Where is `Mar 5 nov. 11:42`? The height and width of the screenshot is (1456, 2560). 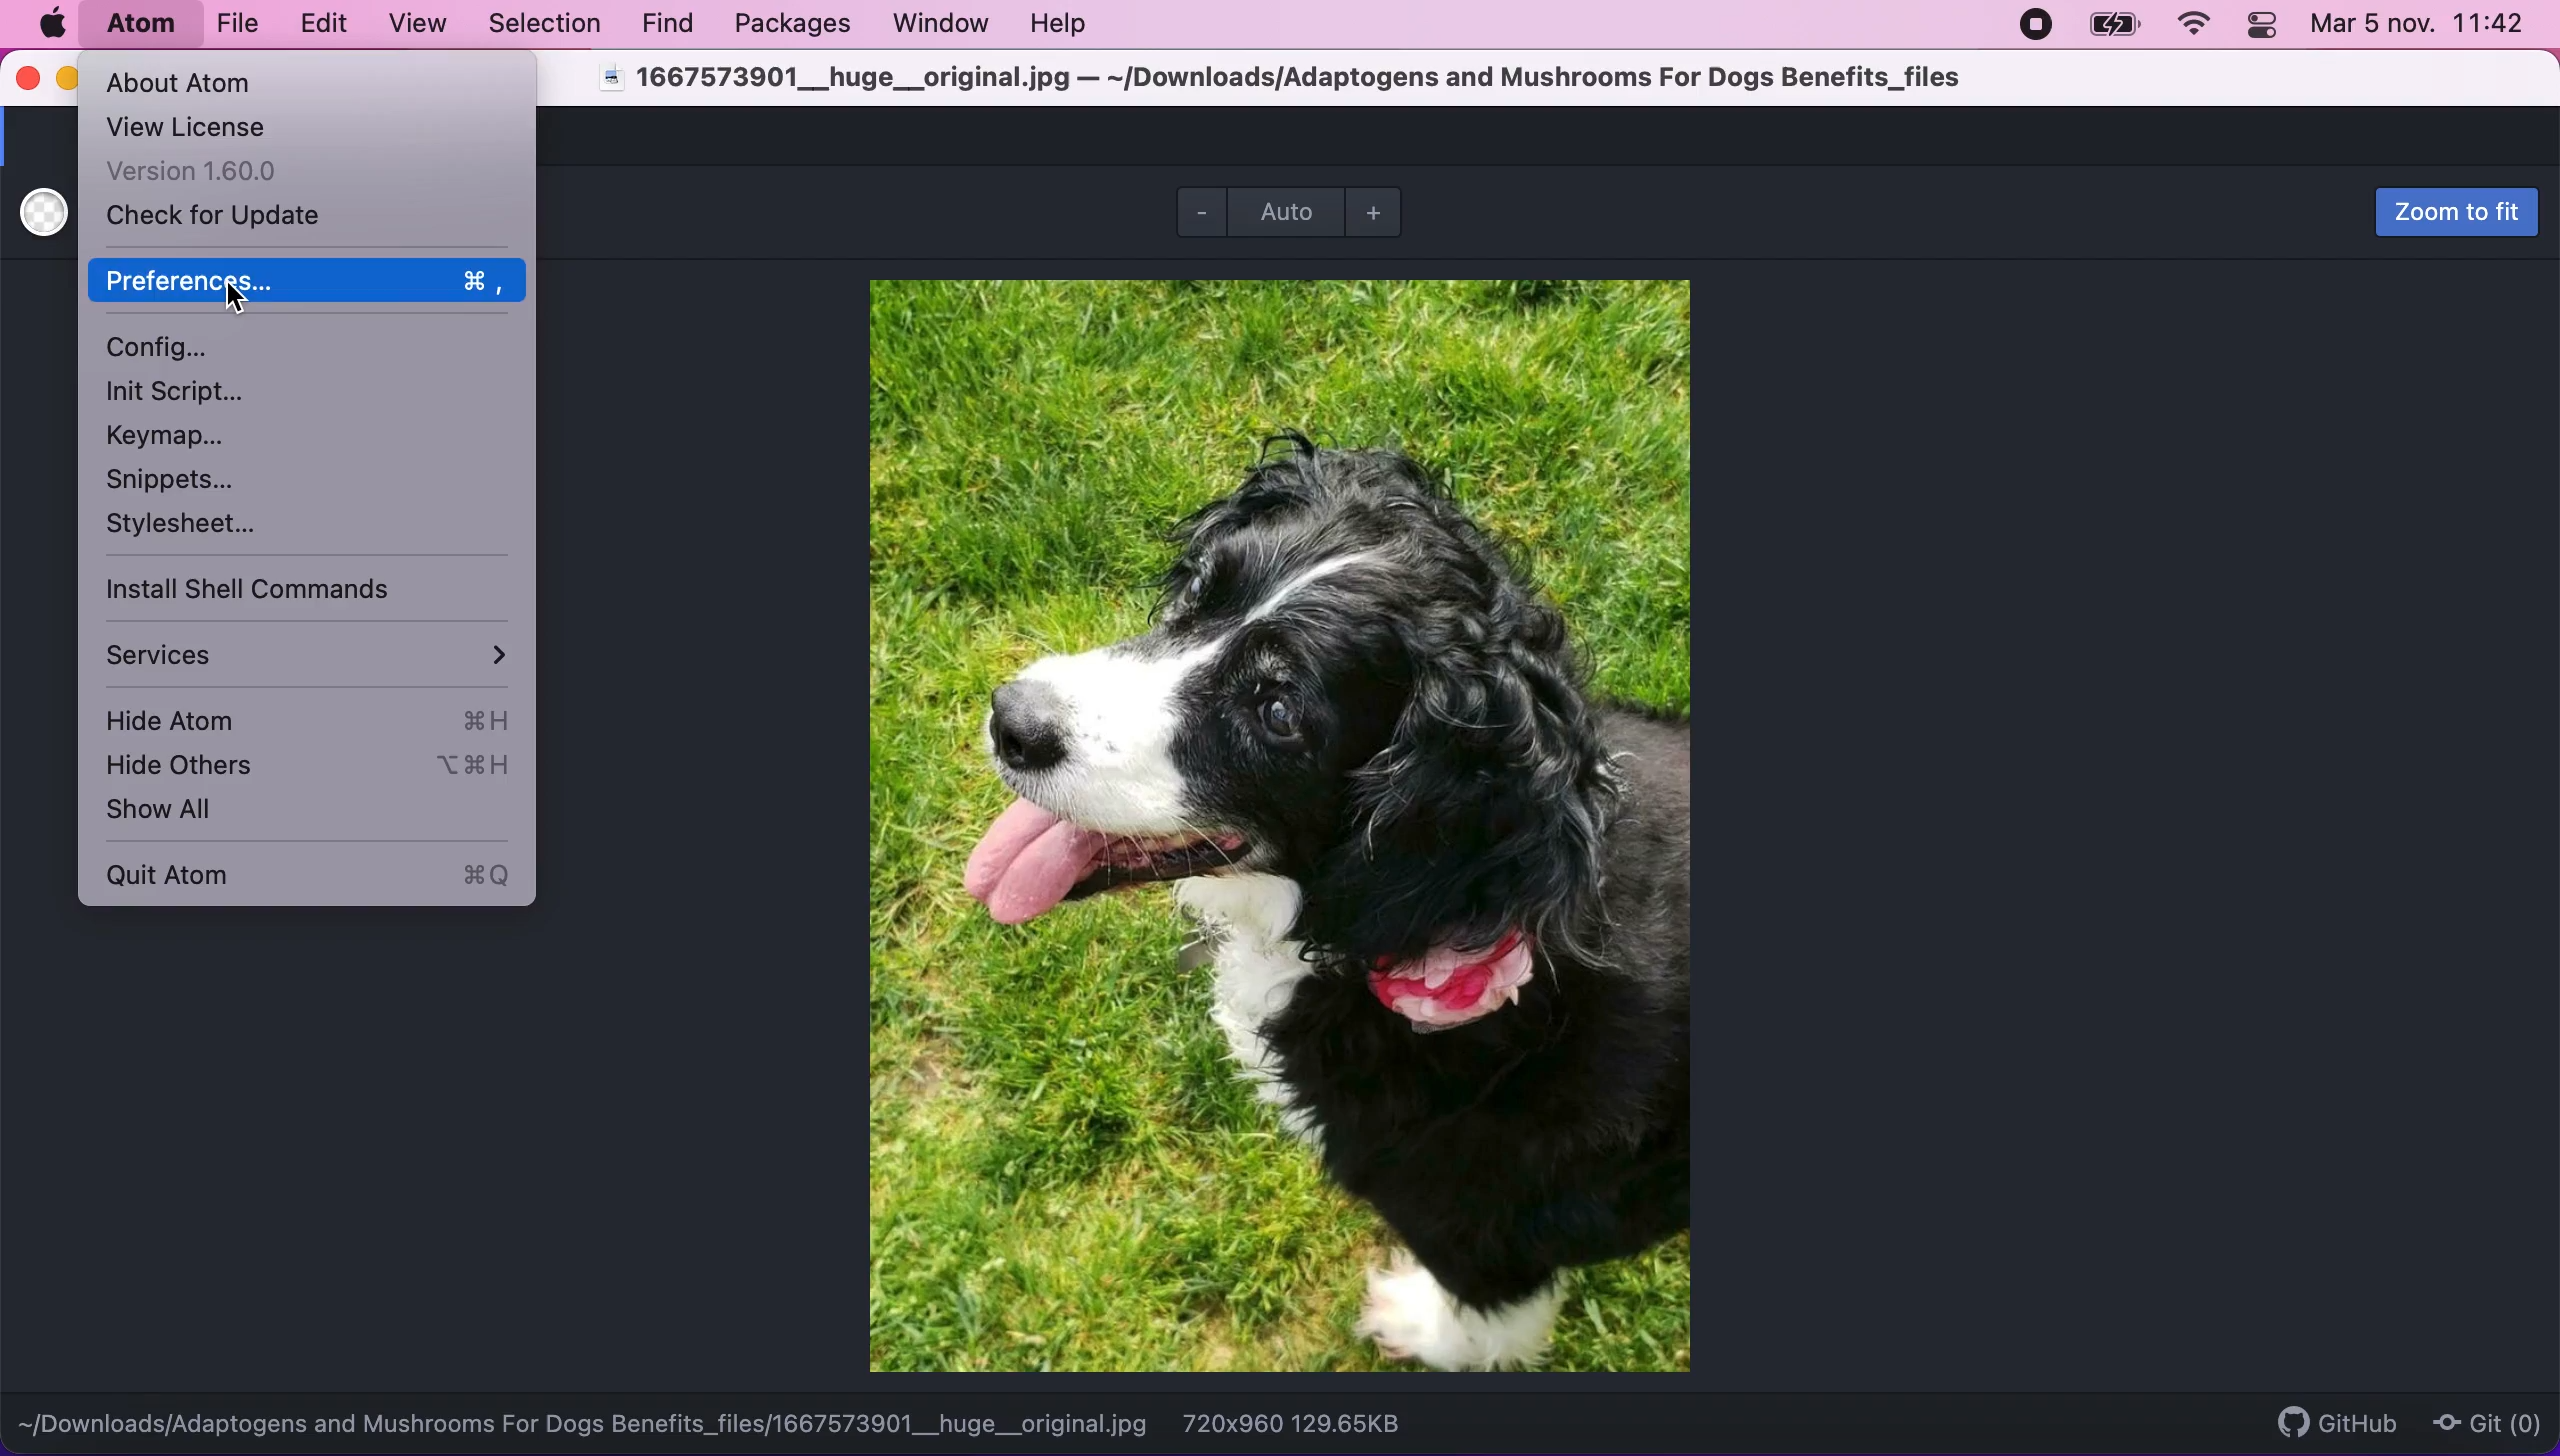
Mar 5 nov. 11:42 is located at coordinates (2422, 28).